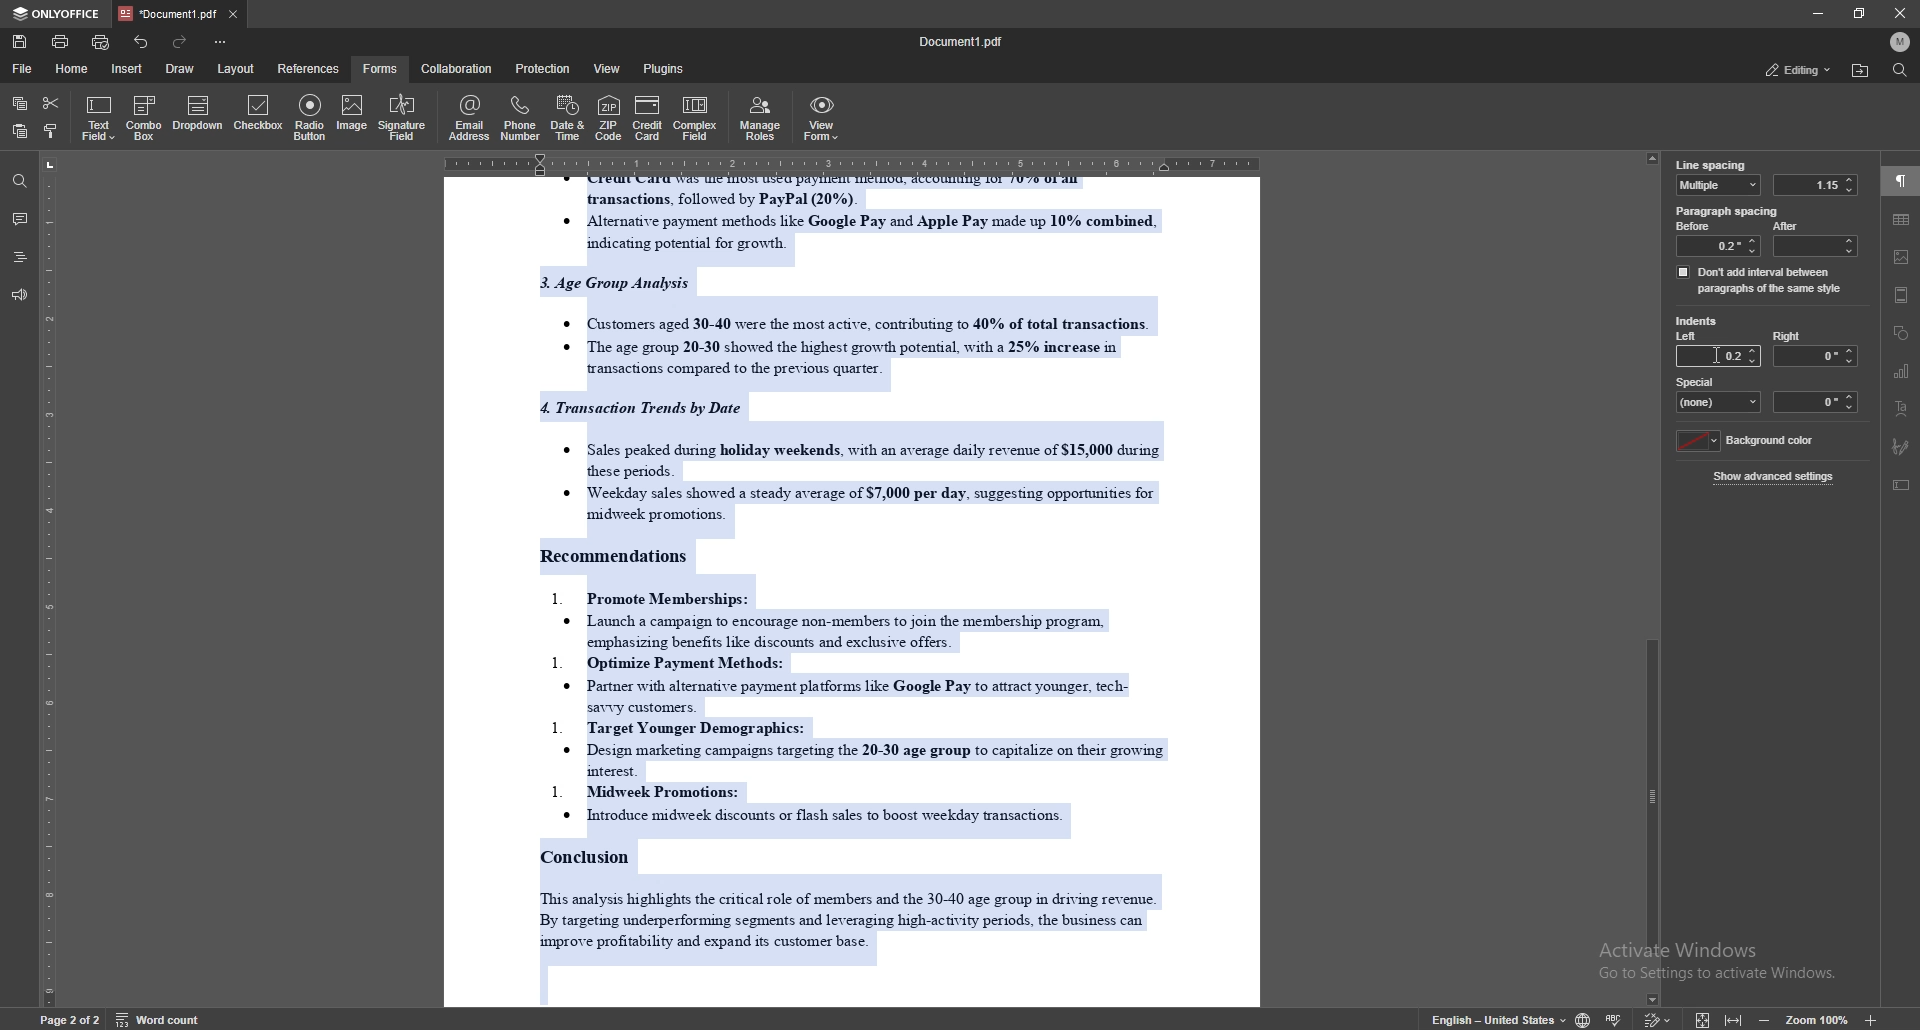 This screenshot has width=1920, height=1030. Describe the element at coordinates (1776, 476) in the screenshot. I see `show advanced settings` at that location.